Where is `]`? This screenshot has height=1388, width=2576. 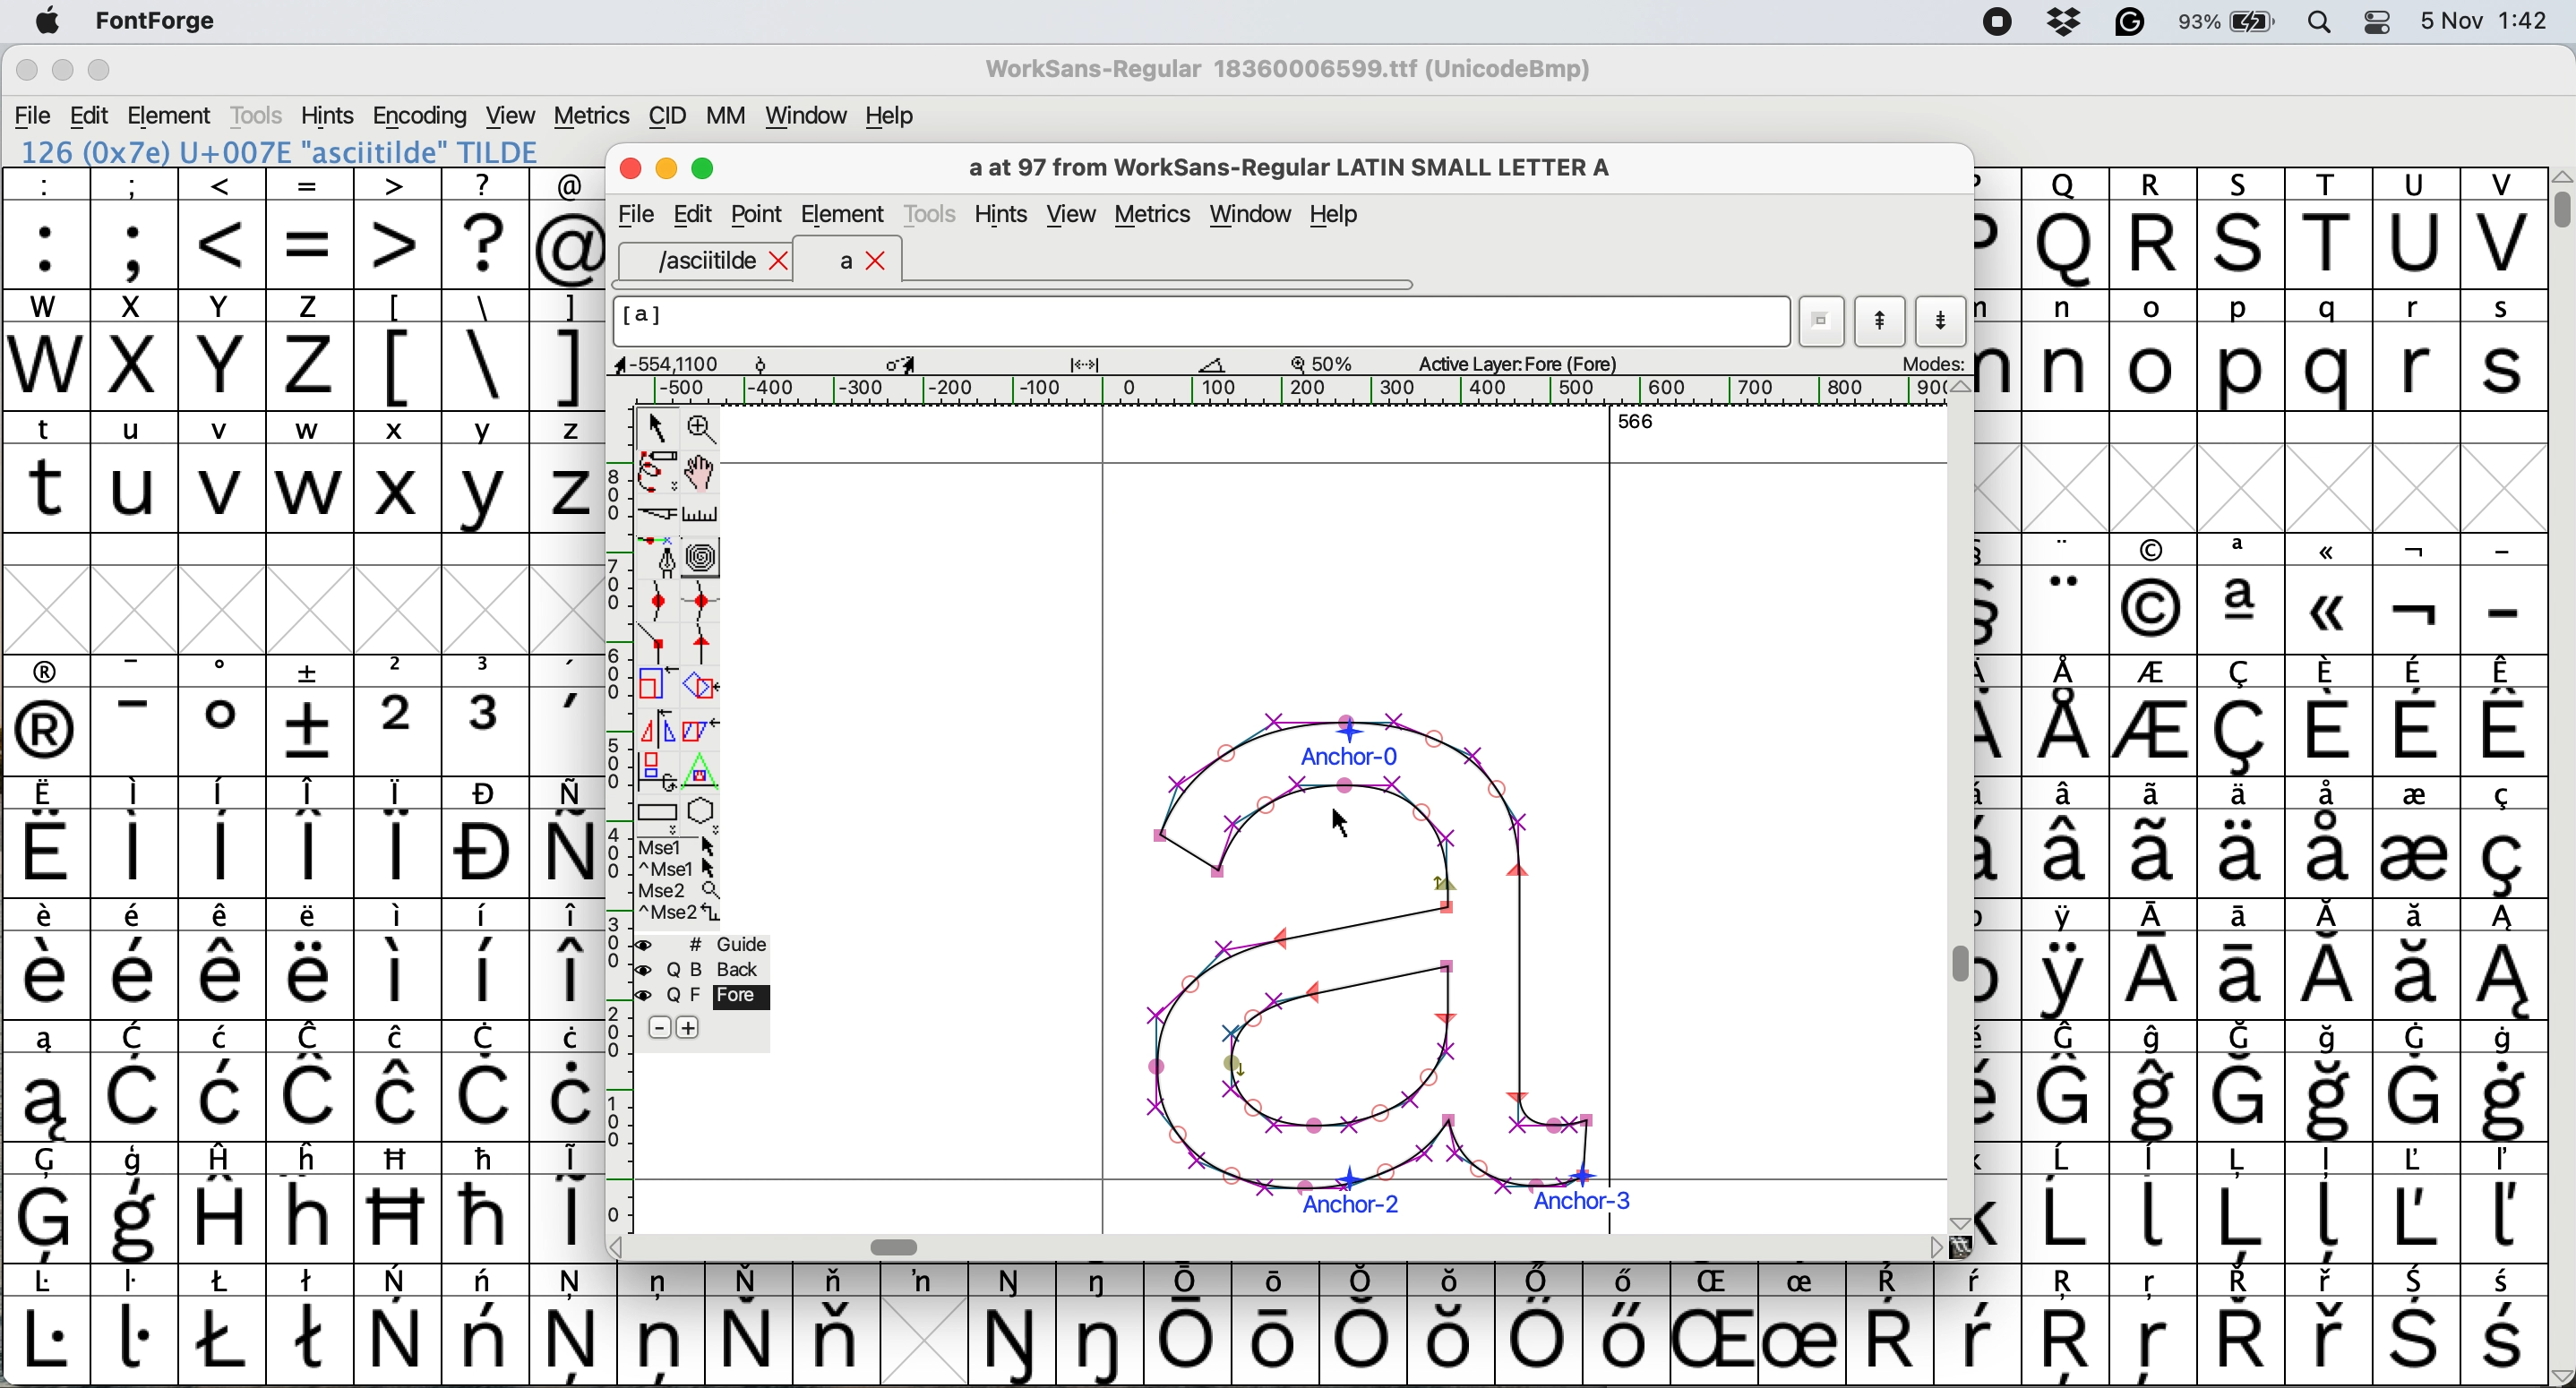 ] is located at coordinates (566, 347).